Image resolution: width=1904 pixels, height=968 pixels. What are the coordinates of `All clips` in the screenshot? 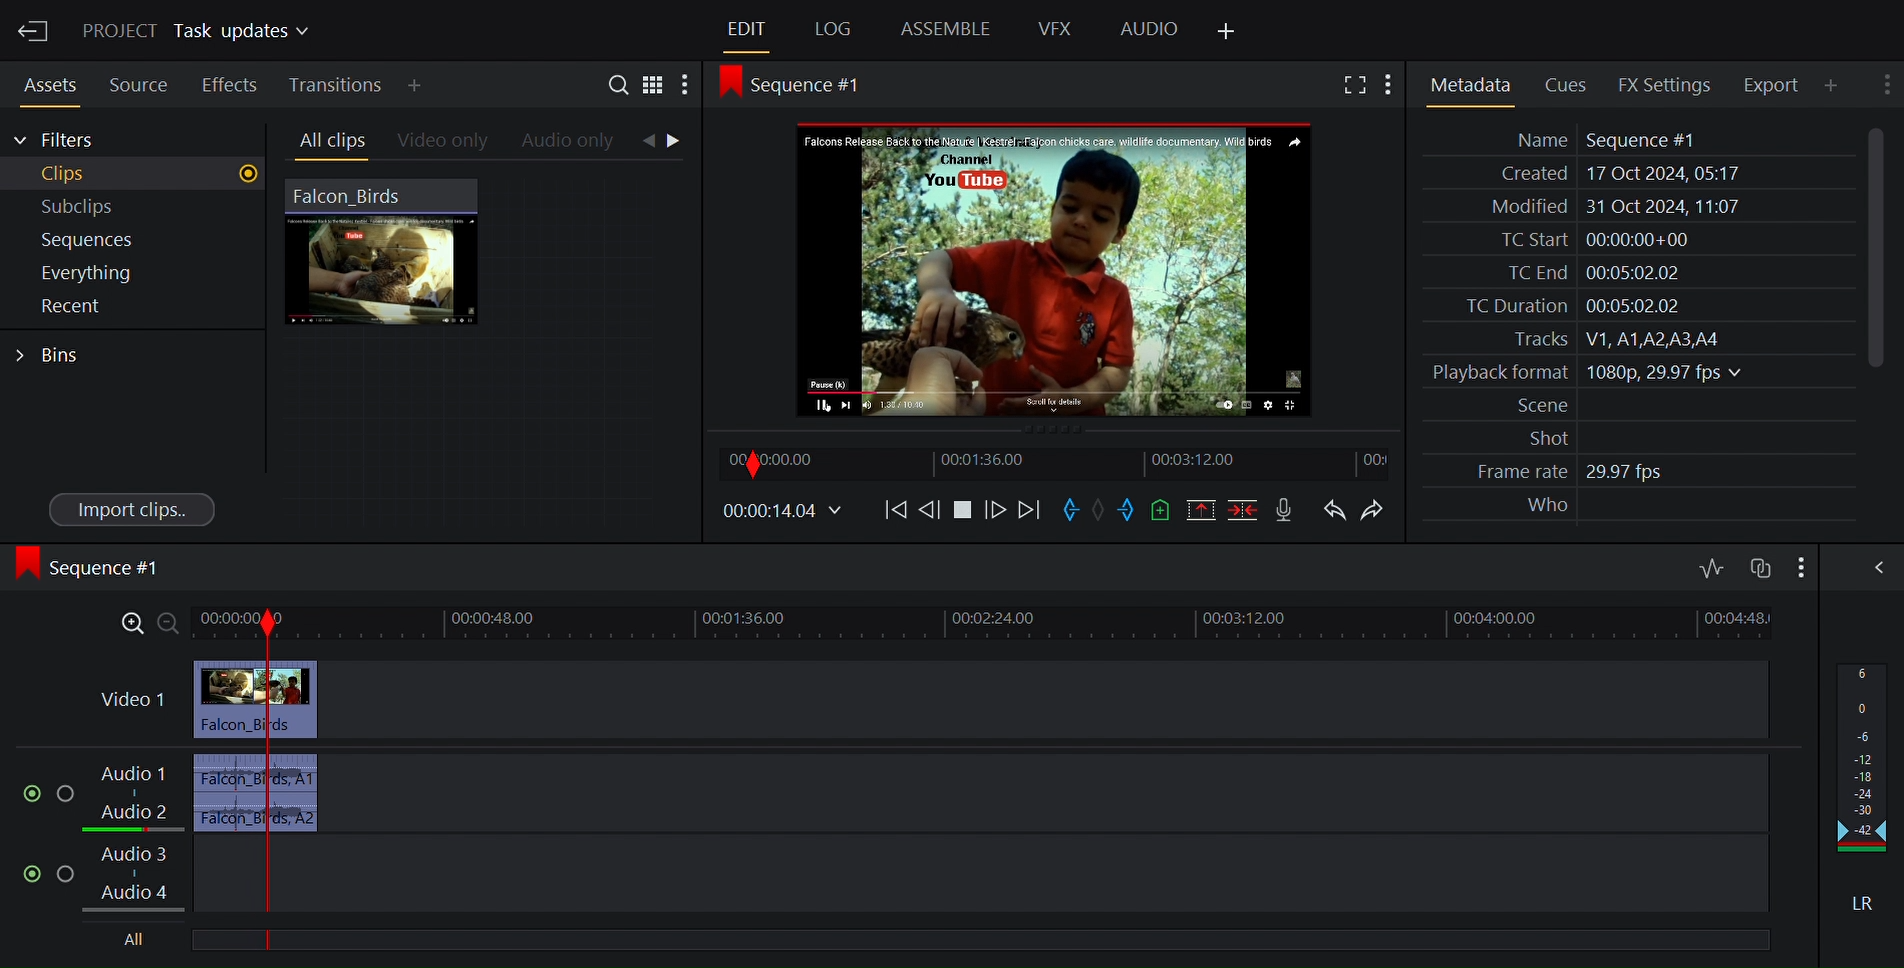 It's located at (327, 141).